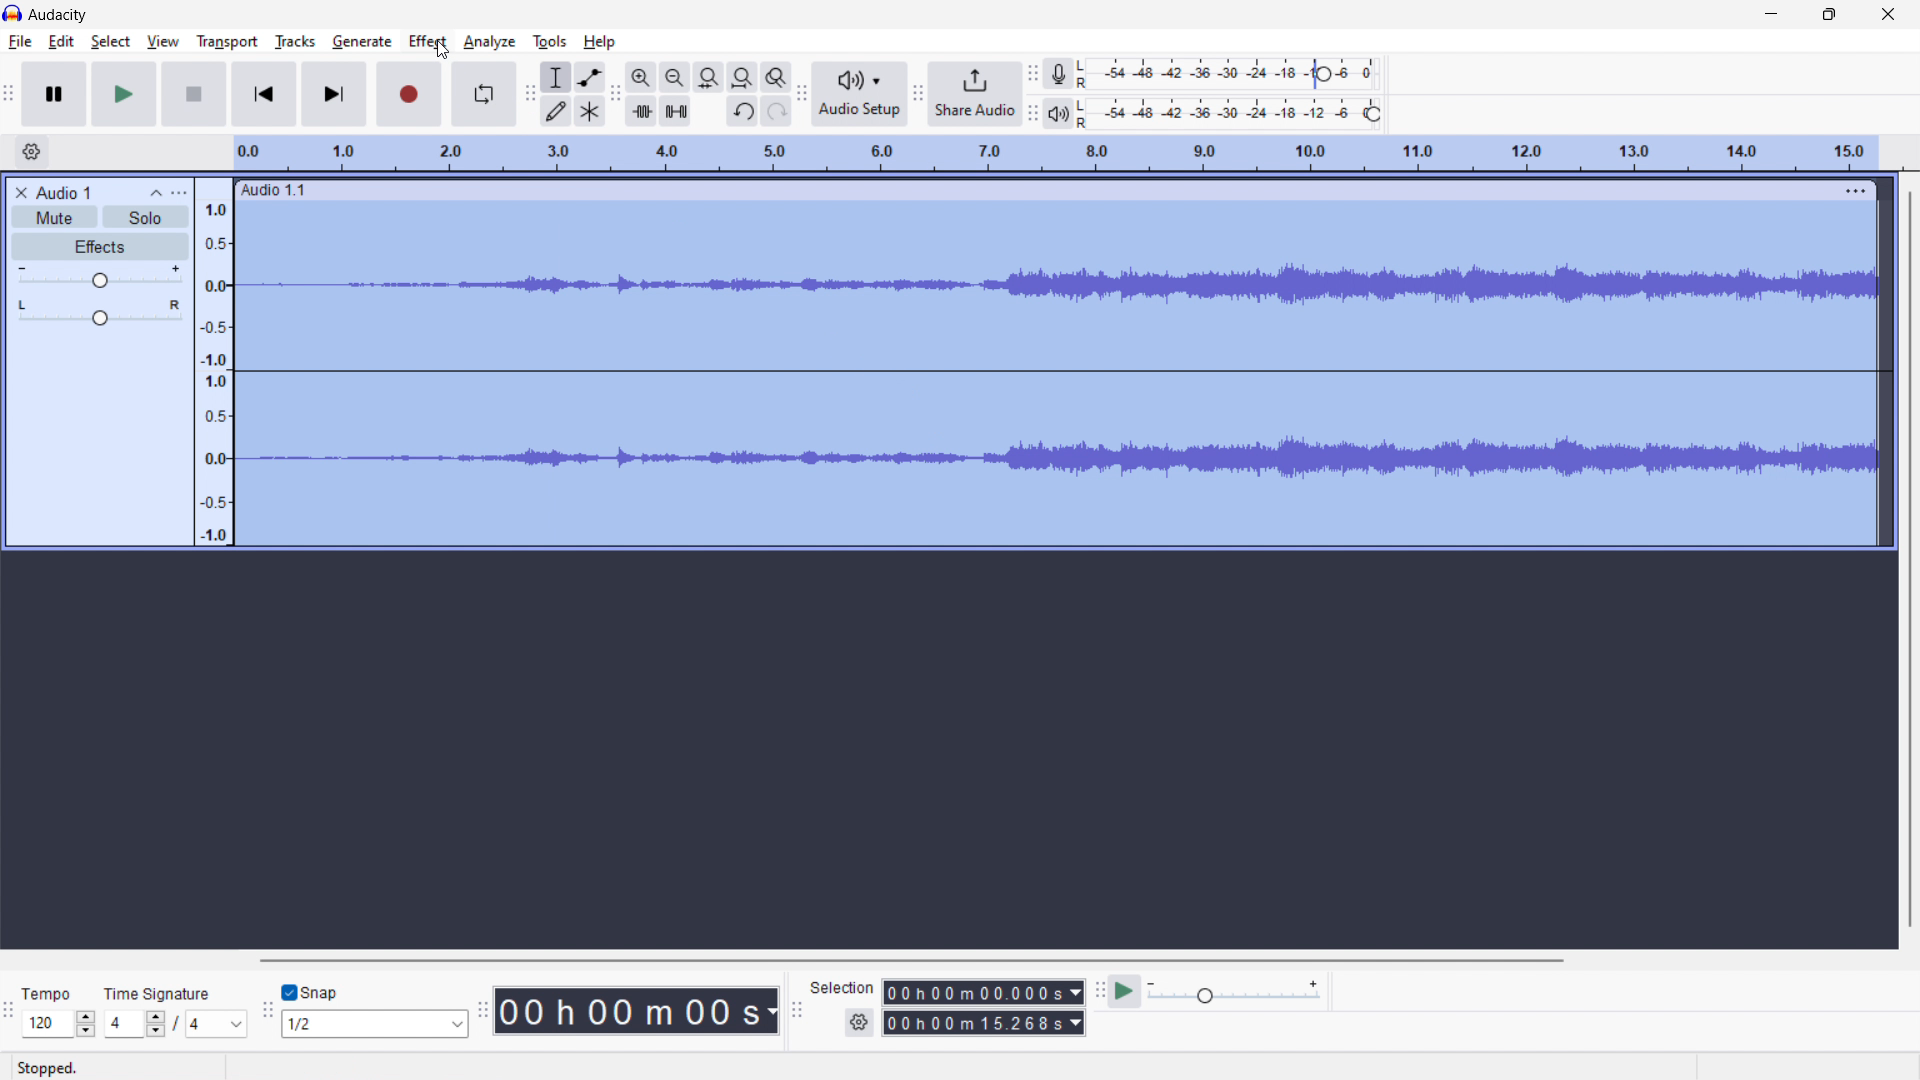 Image resolution: width=1920 pixels, height=1080 pixels. What do you see at coordinates (975, 94) in the screenshot?
I see `share audio` at bounding box center [975, 94].